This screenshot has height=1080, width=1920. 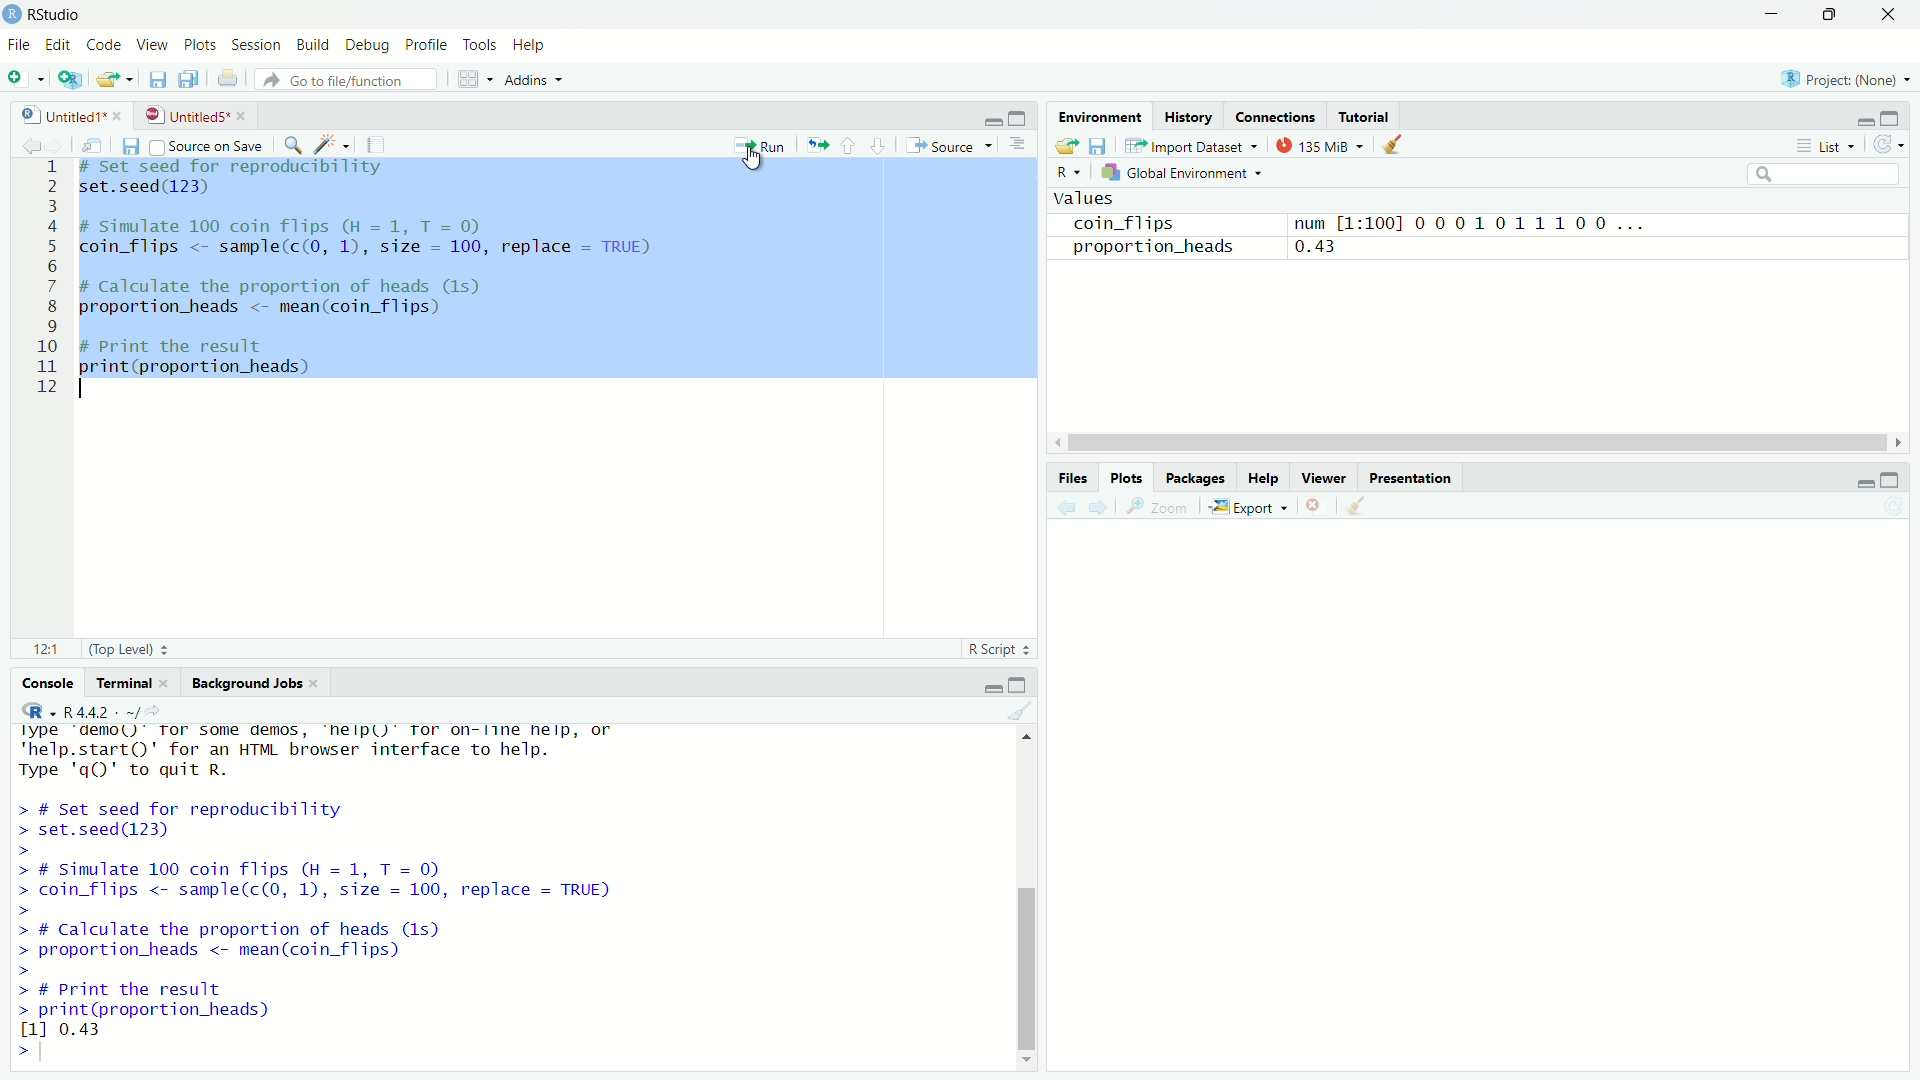 What do you see at coordinates (1164, 510) in the screenshot?
I see `view a larger version of the plot in new window` at bounding box center [1164, 510].